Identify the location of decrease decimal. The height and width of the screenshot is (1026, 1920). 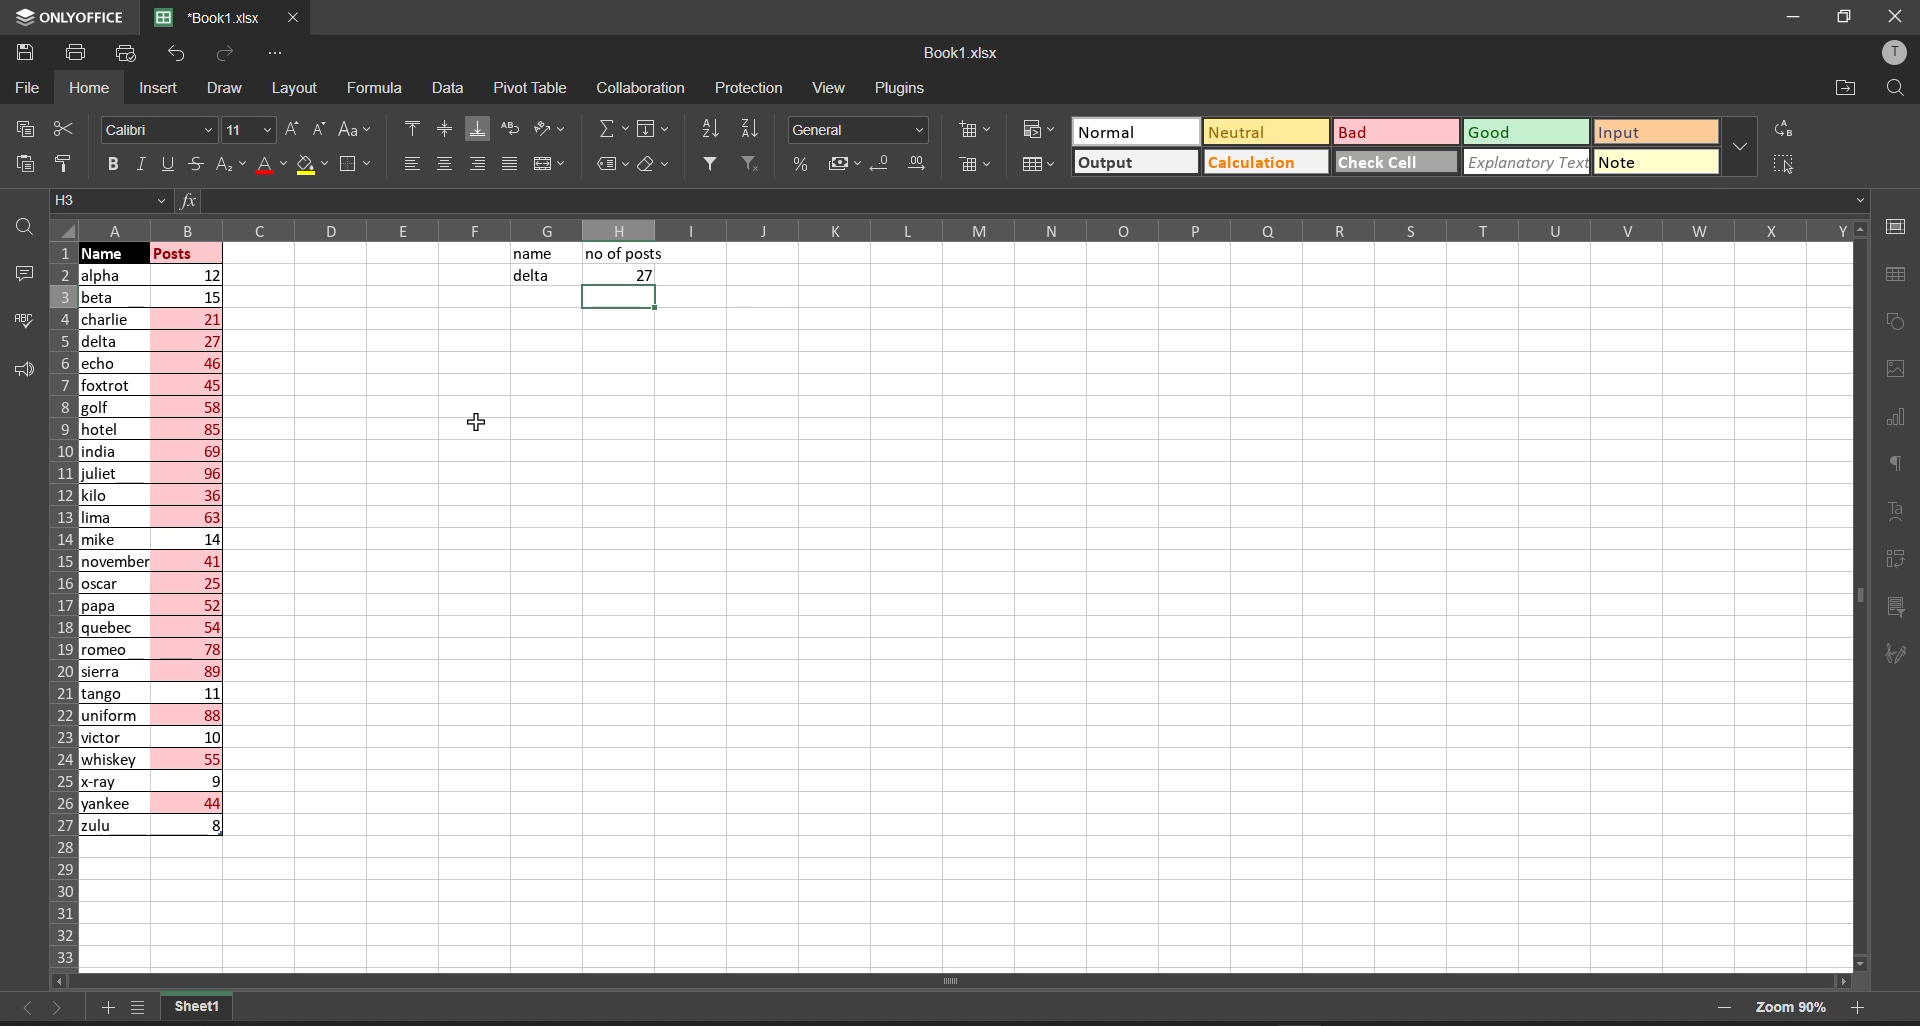
(877, 164).